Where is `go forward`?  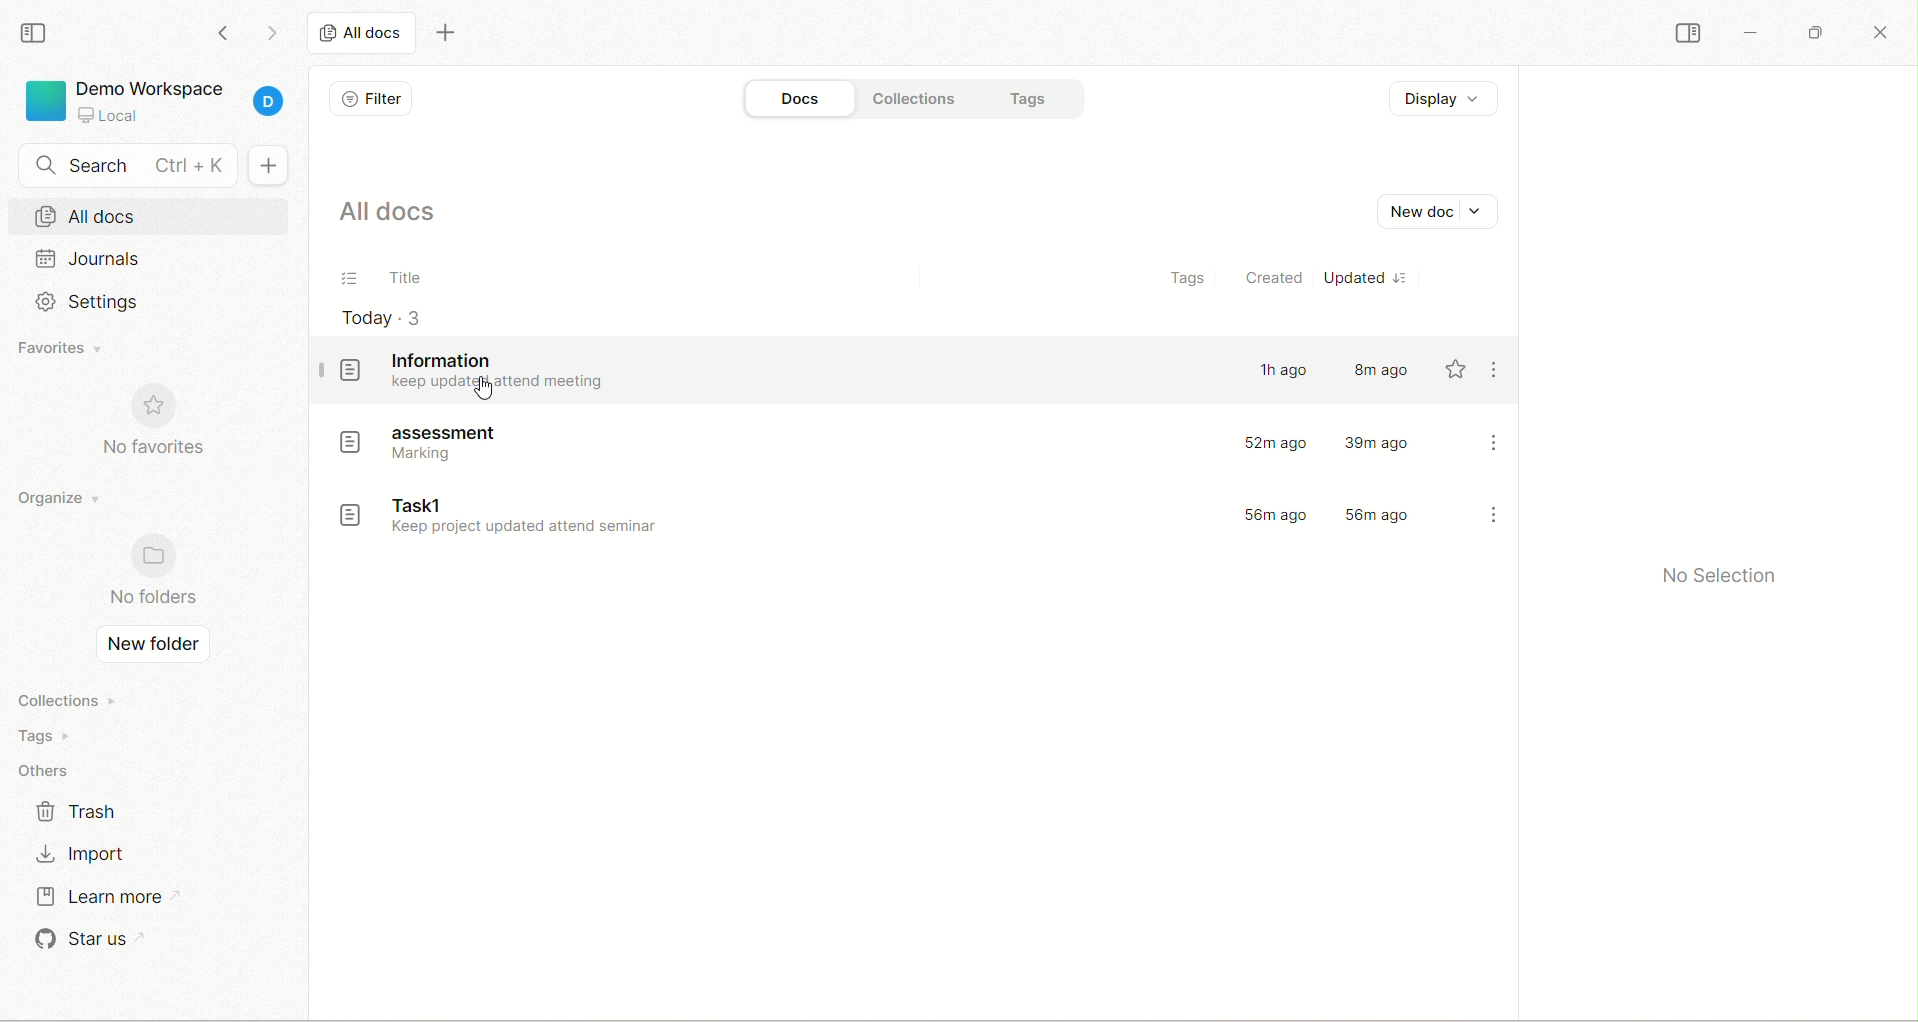 go forward is located at coordinates (267, 34).